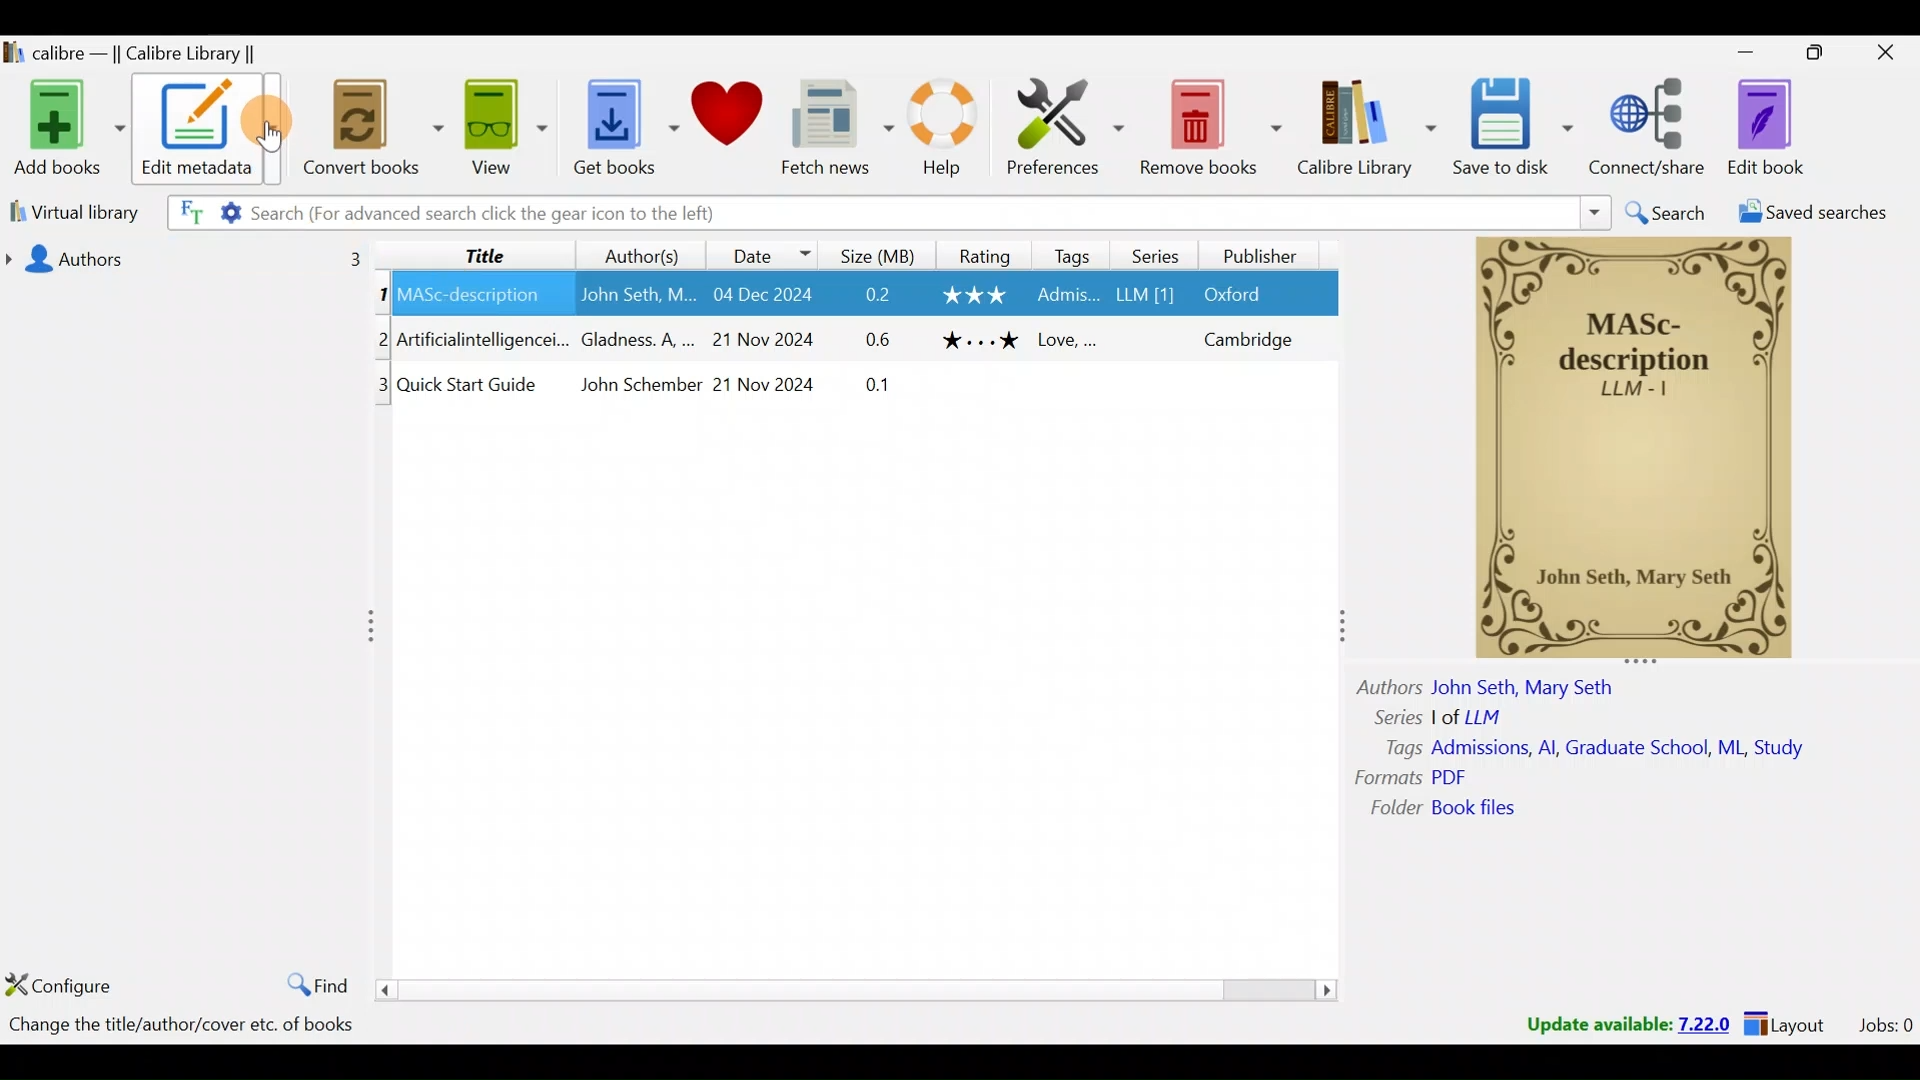 Image resolution: width=1920 pixels, height=1080 pixels. Describe the element at coordinates (1213, 127) in the screenshot. I see `Remove books` at that location.